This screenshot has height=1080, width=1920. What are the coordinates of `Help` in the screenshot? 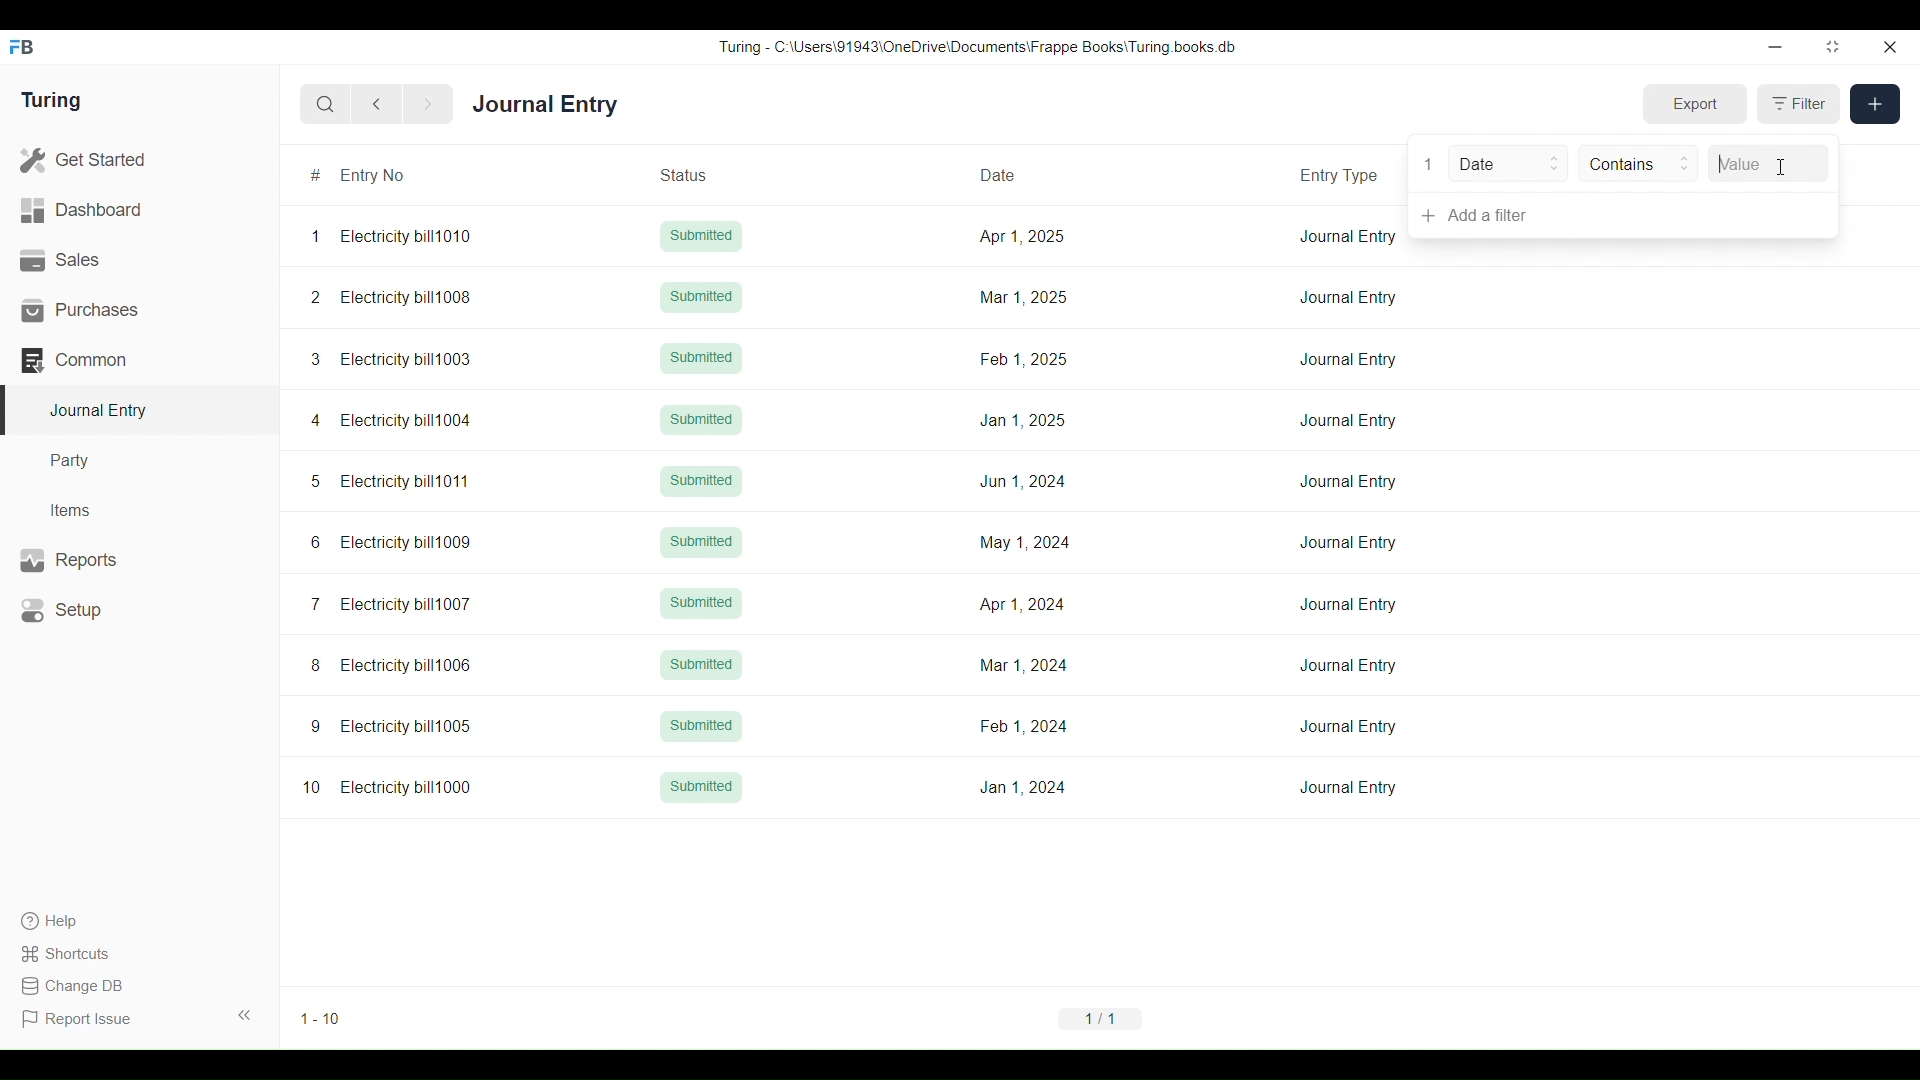 It's located at (75, 921).